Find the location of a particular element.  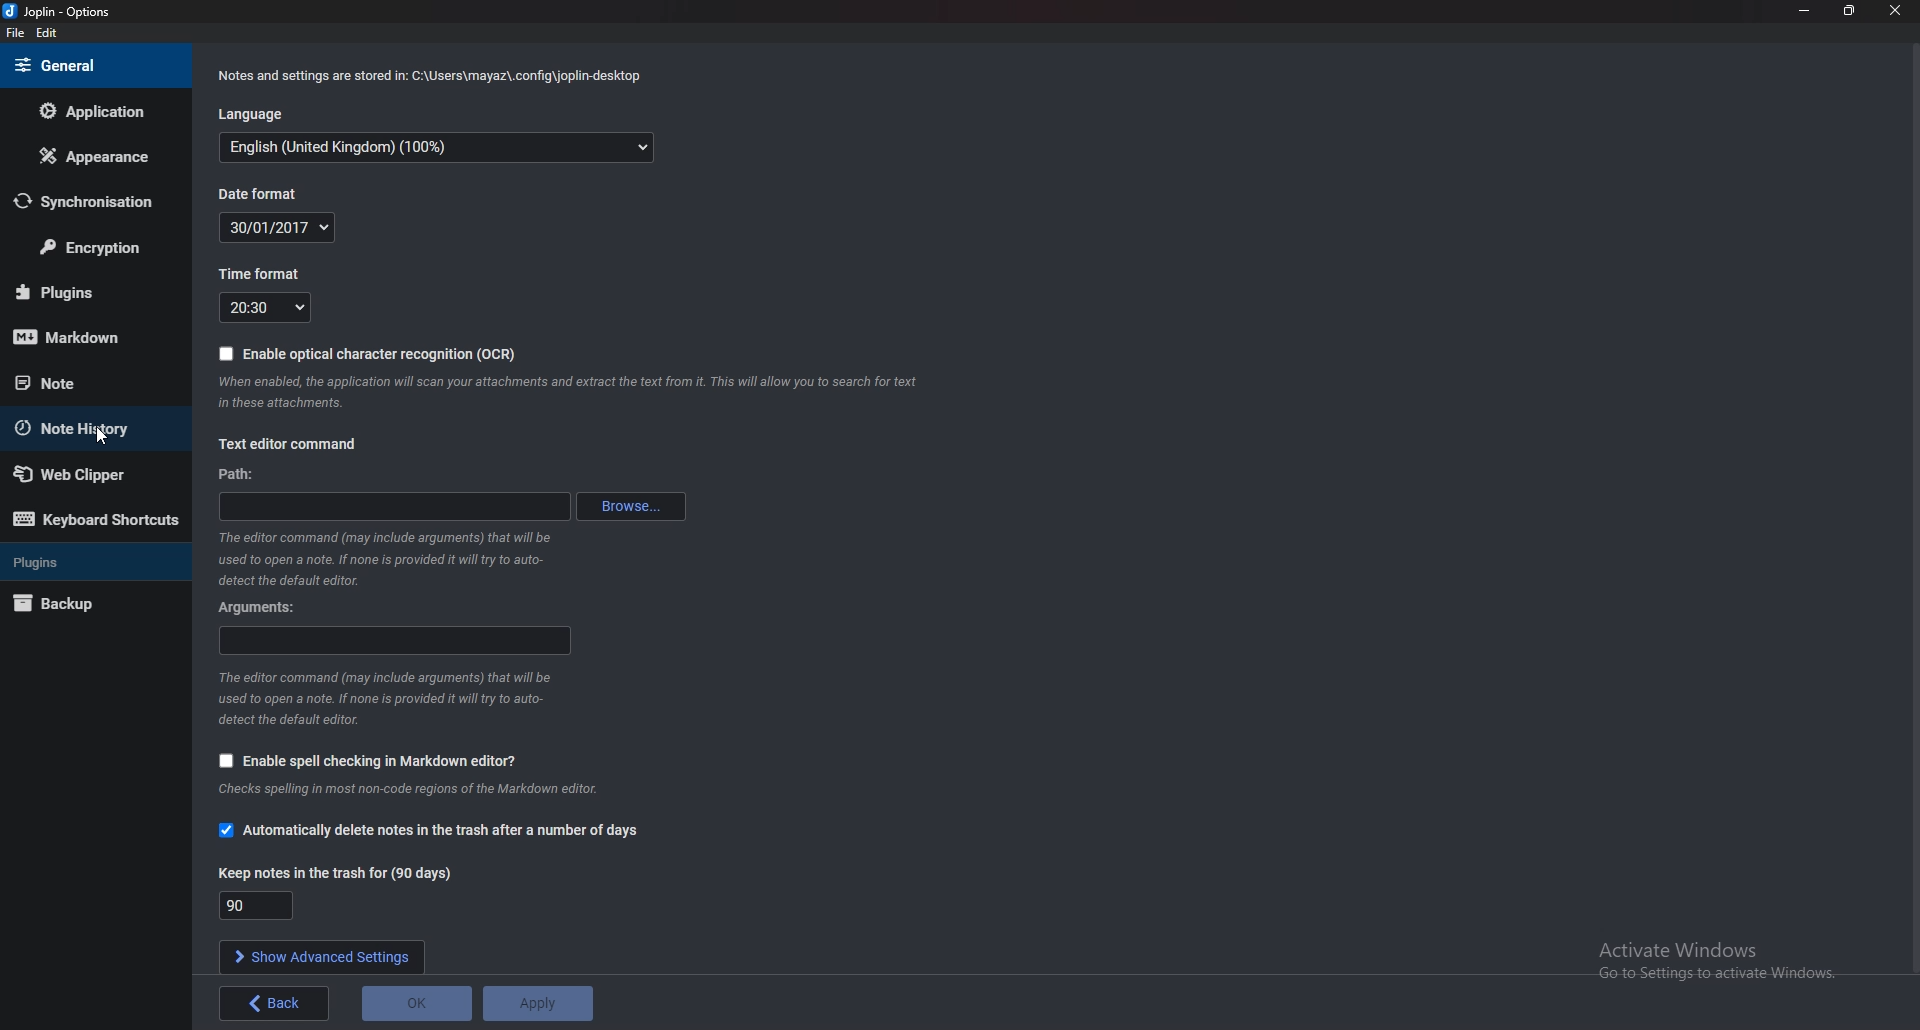

Encryption is located at coordinates (92, 250).